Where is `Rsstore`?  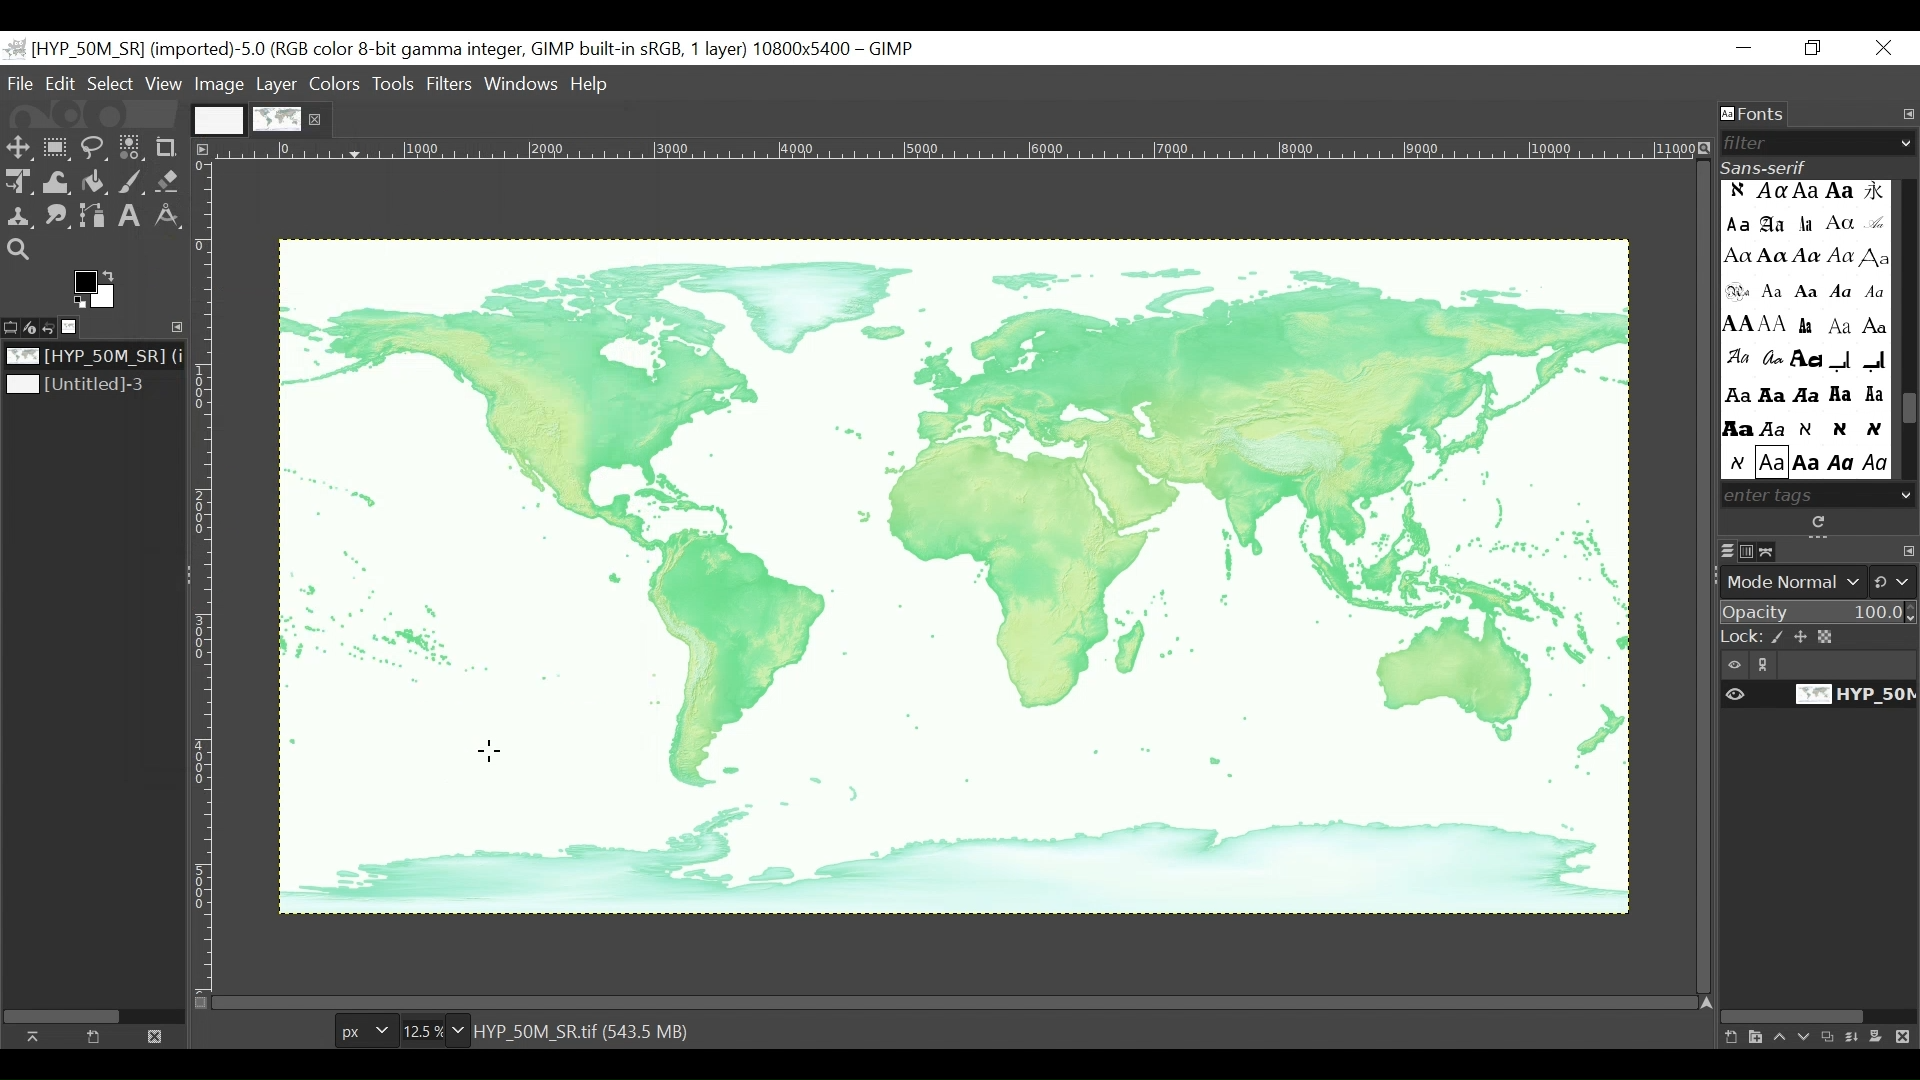 Rsstore is located at coordinates (1813, 49).